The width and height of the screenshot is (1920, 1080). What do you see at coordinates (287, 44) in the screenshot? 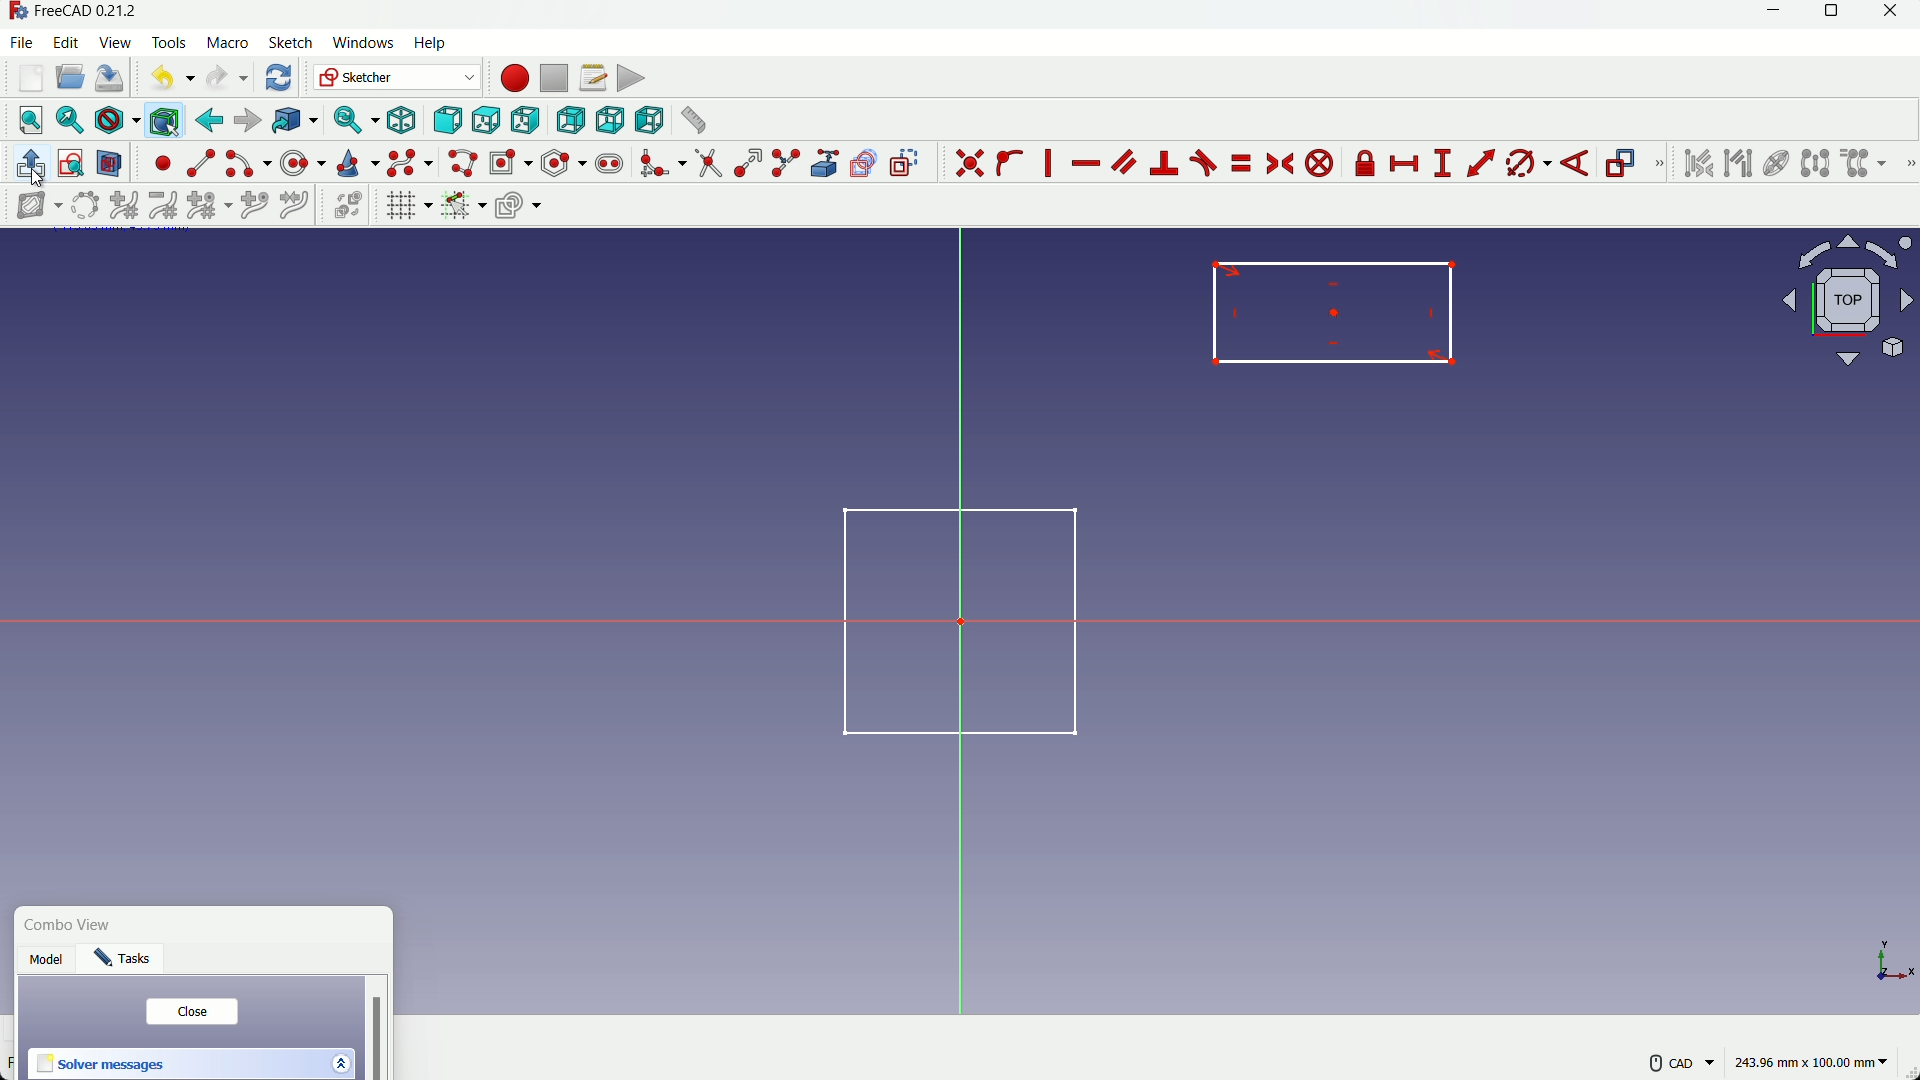
I see `sketch menu` at bounding box center [287, 44].